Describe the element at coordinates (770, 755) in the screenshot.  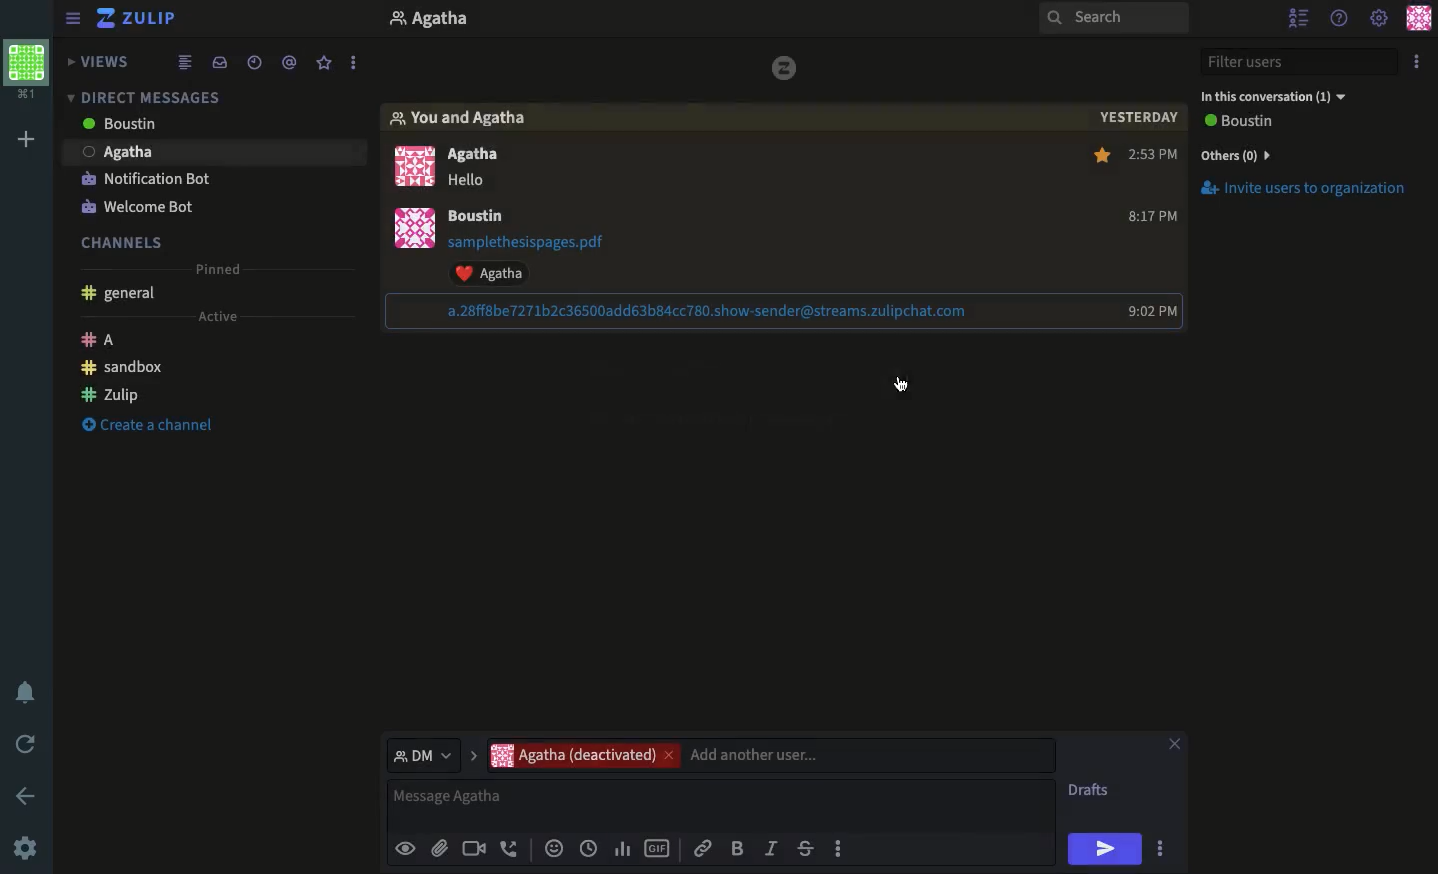
I see `Users` at that location.